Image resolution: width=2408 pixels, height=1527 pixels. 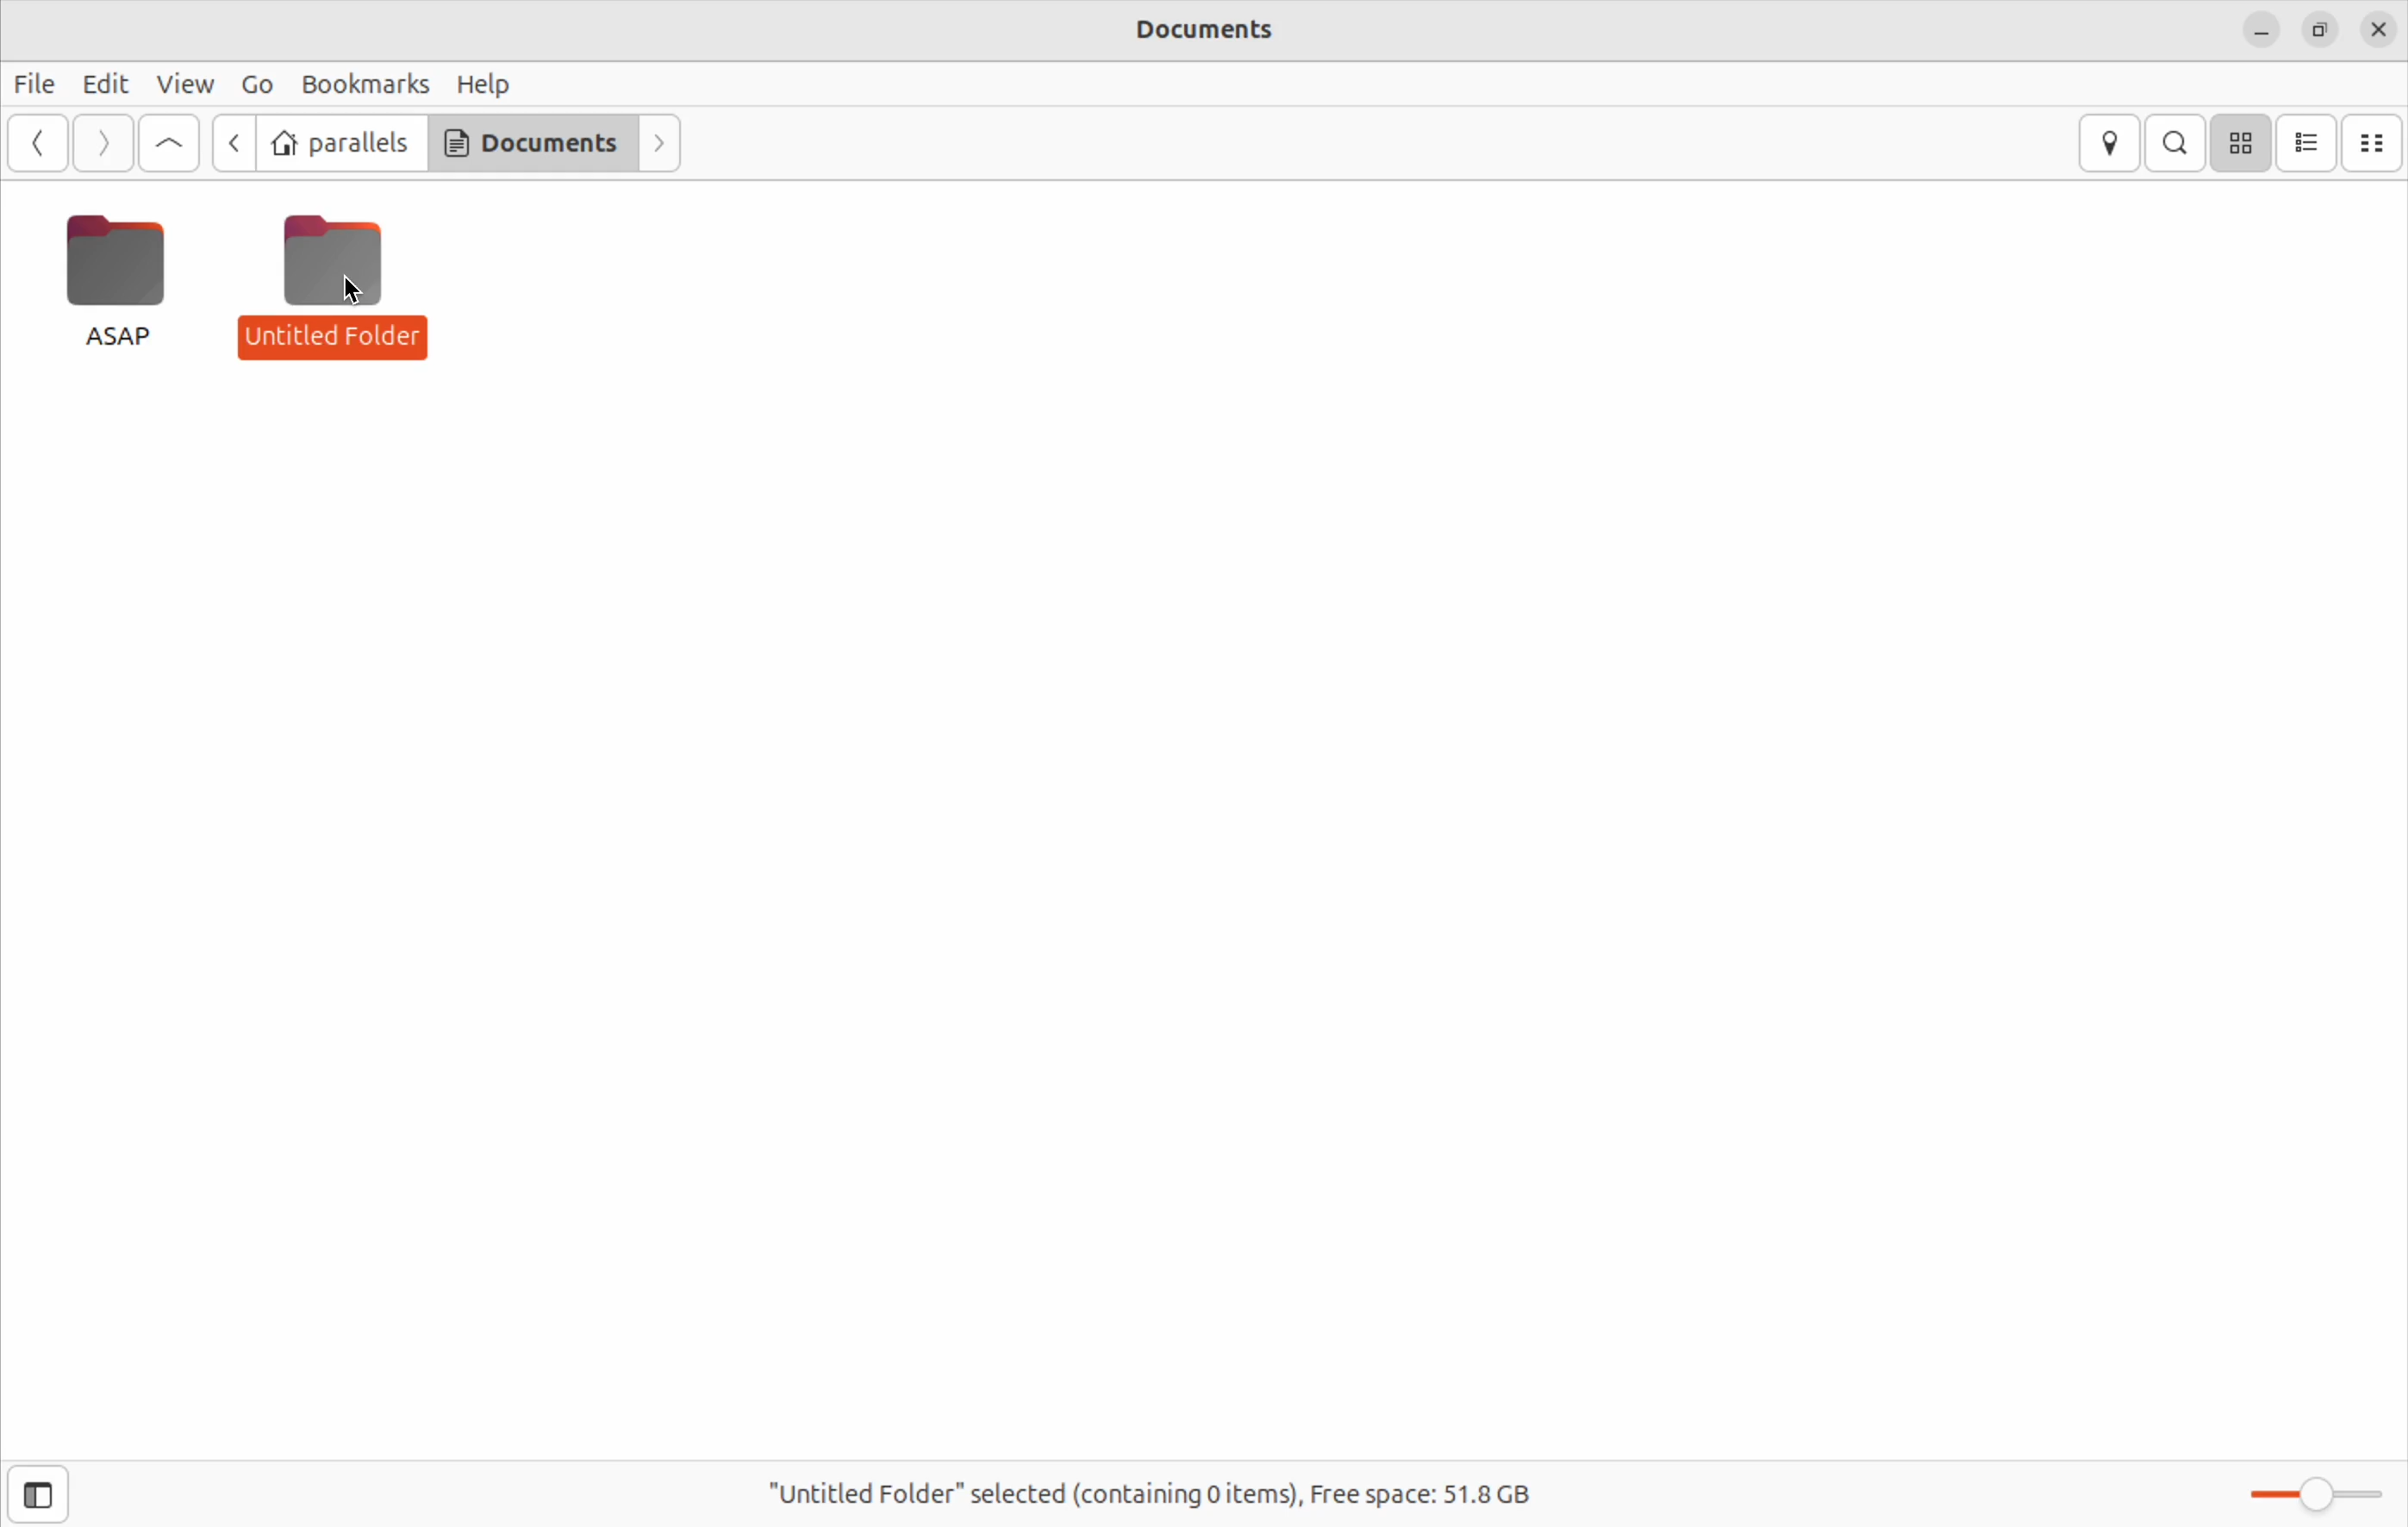 I want to click on list view, so click(x=2311, y=141).